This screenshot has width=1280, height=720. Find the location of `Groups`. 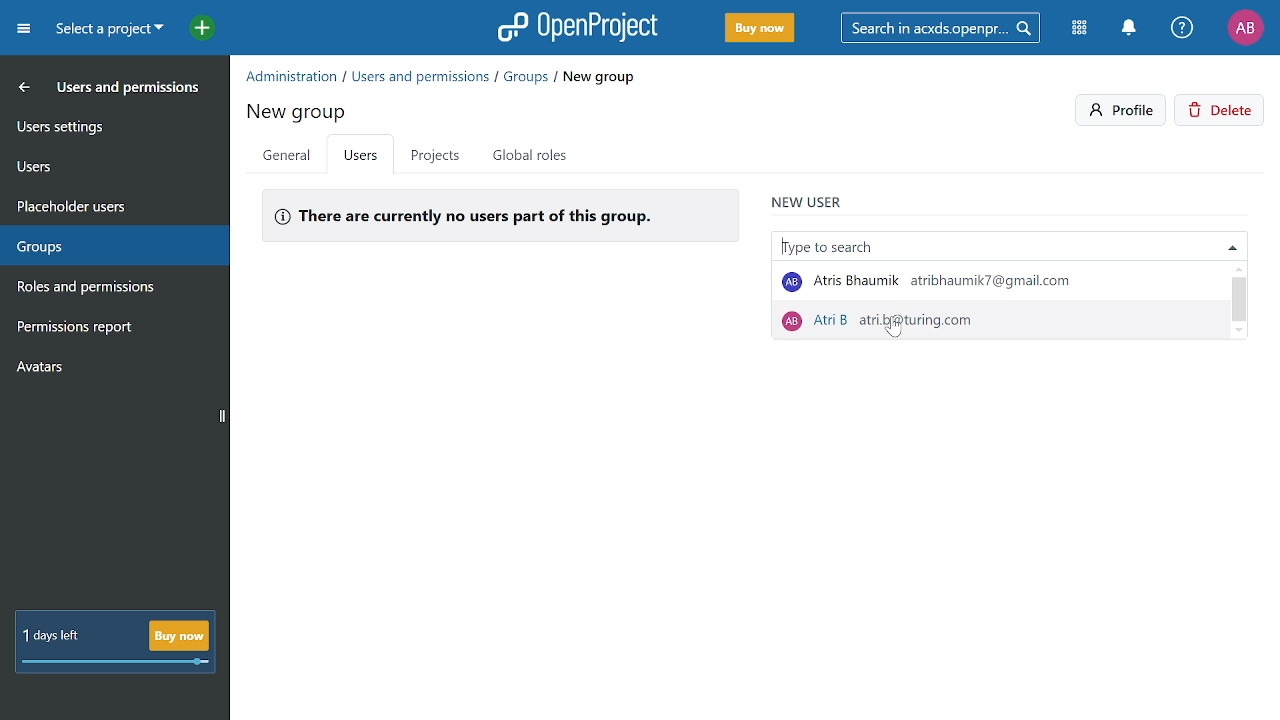

Groups is located at coordinates (109, 242).